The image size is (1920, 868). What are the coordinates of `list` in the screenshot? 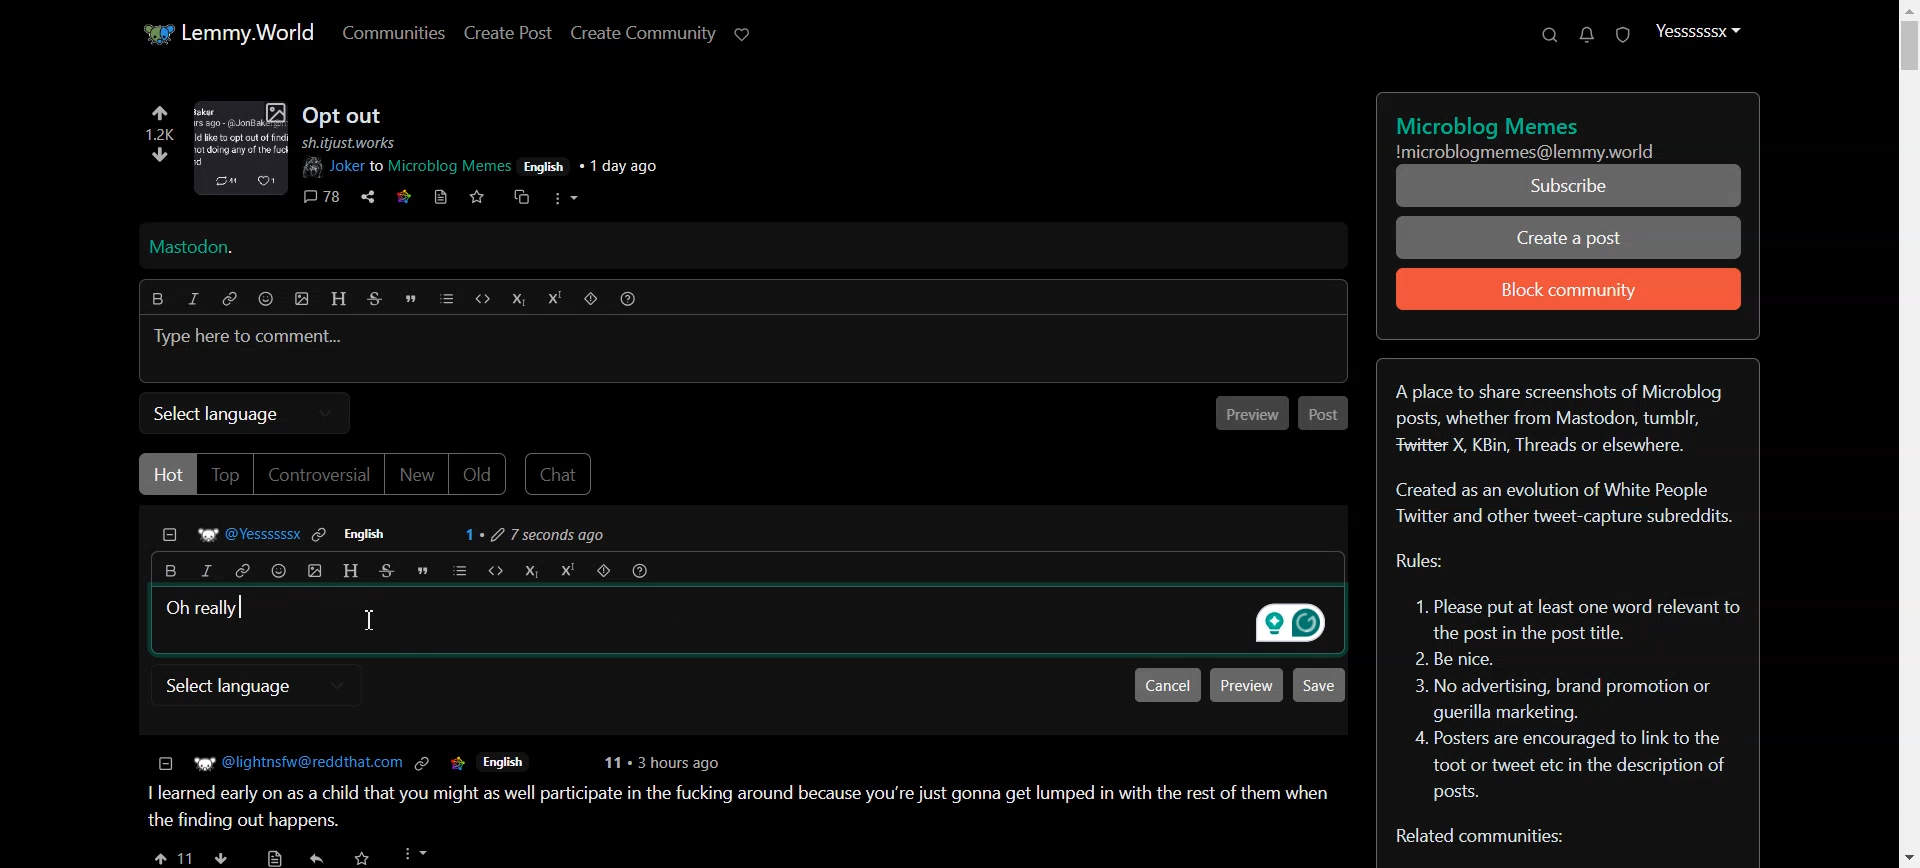 It's located at (455, 571).